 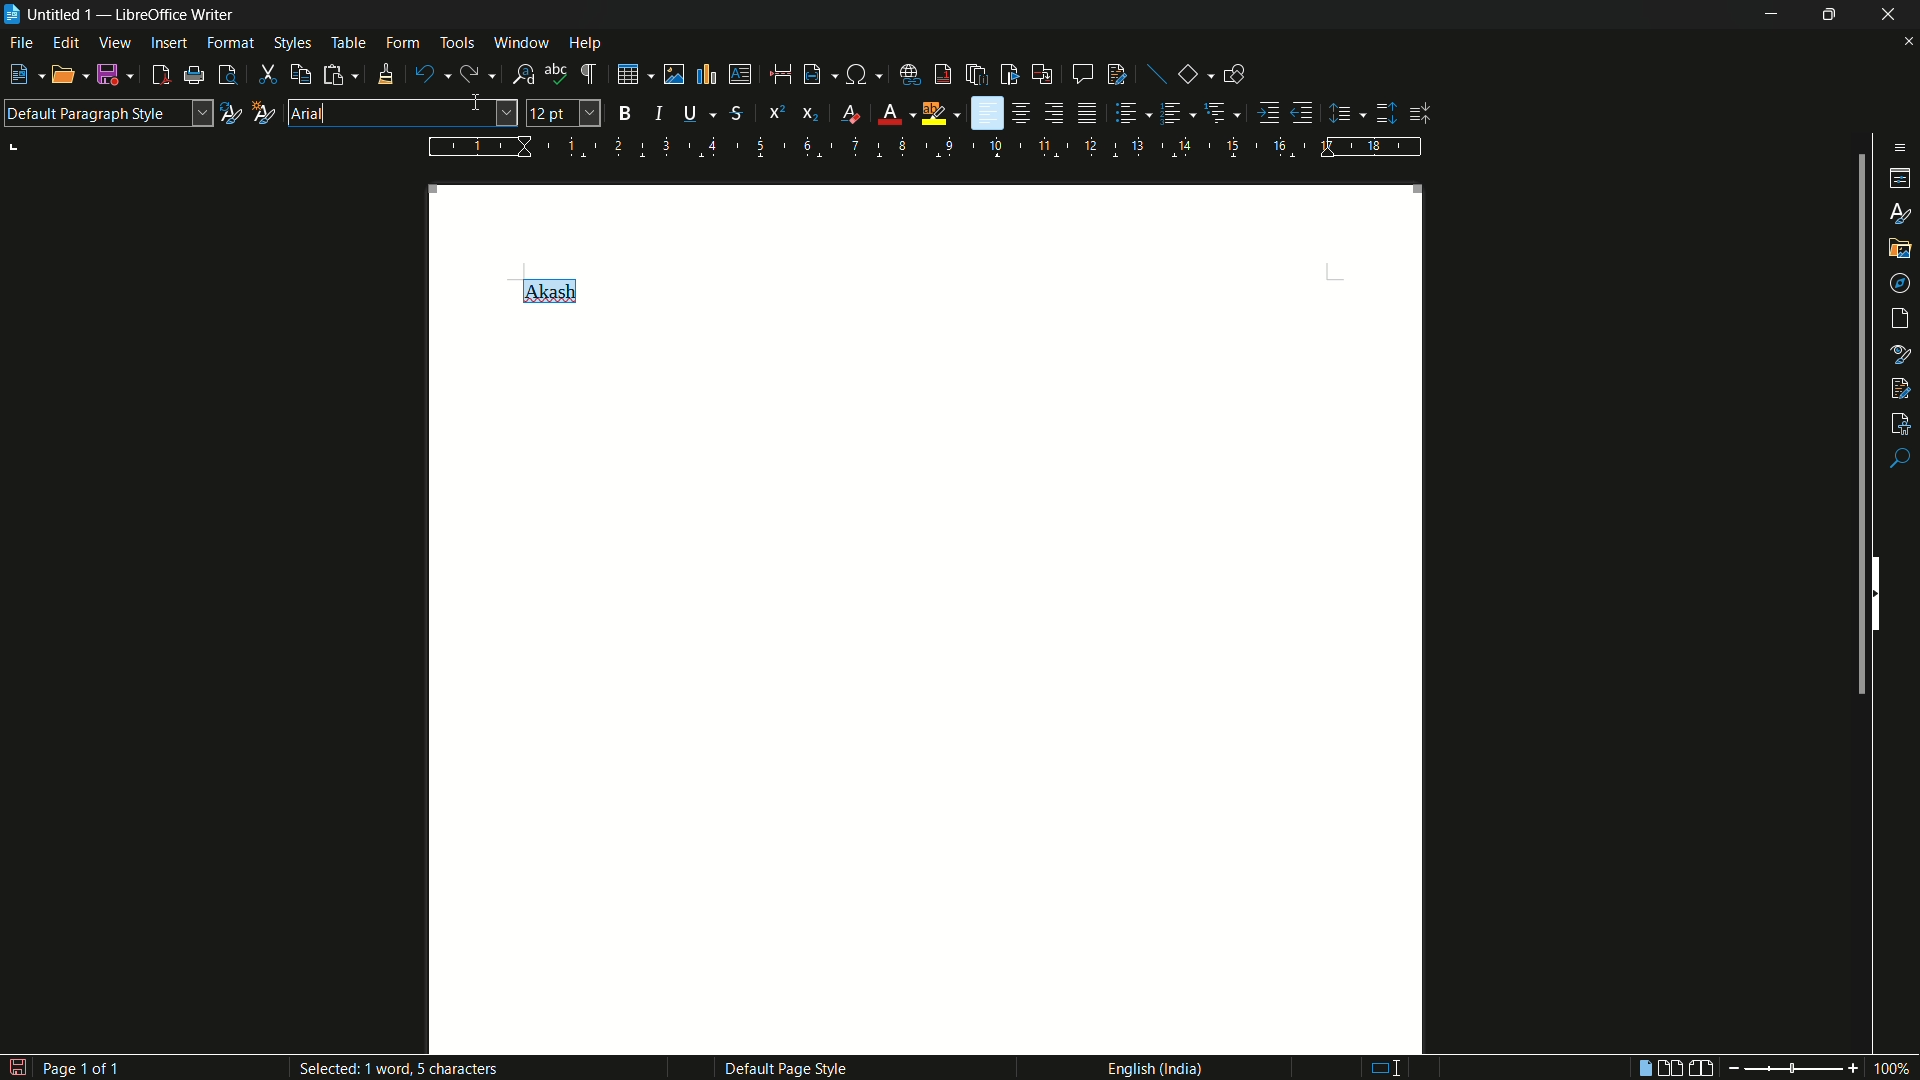 I want to click on update selected style, so click(x=229, y=113).